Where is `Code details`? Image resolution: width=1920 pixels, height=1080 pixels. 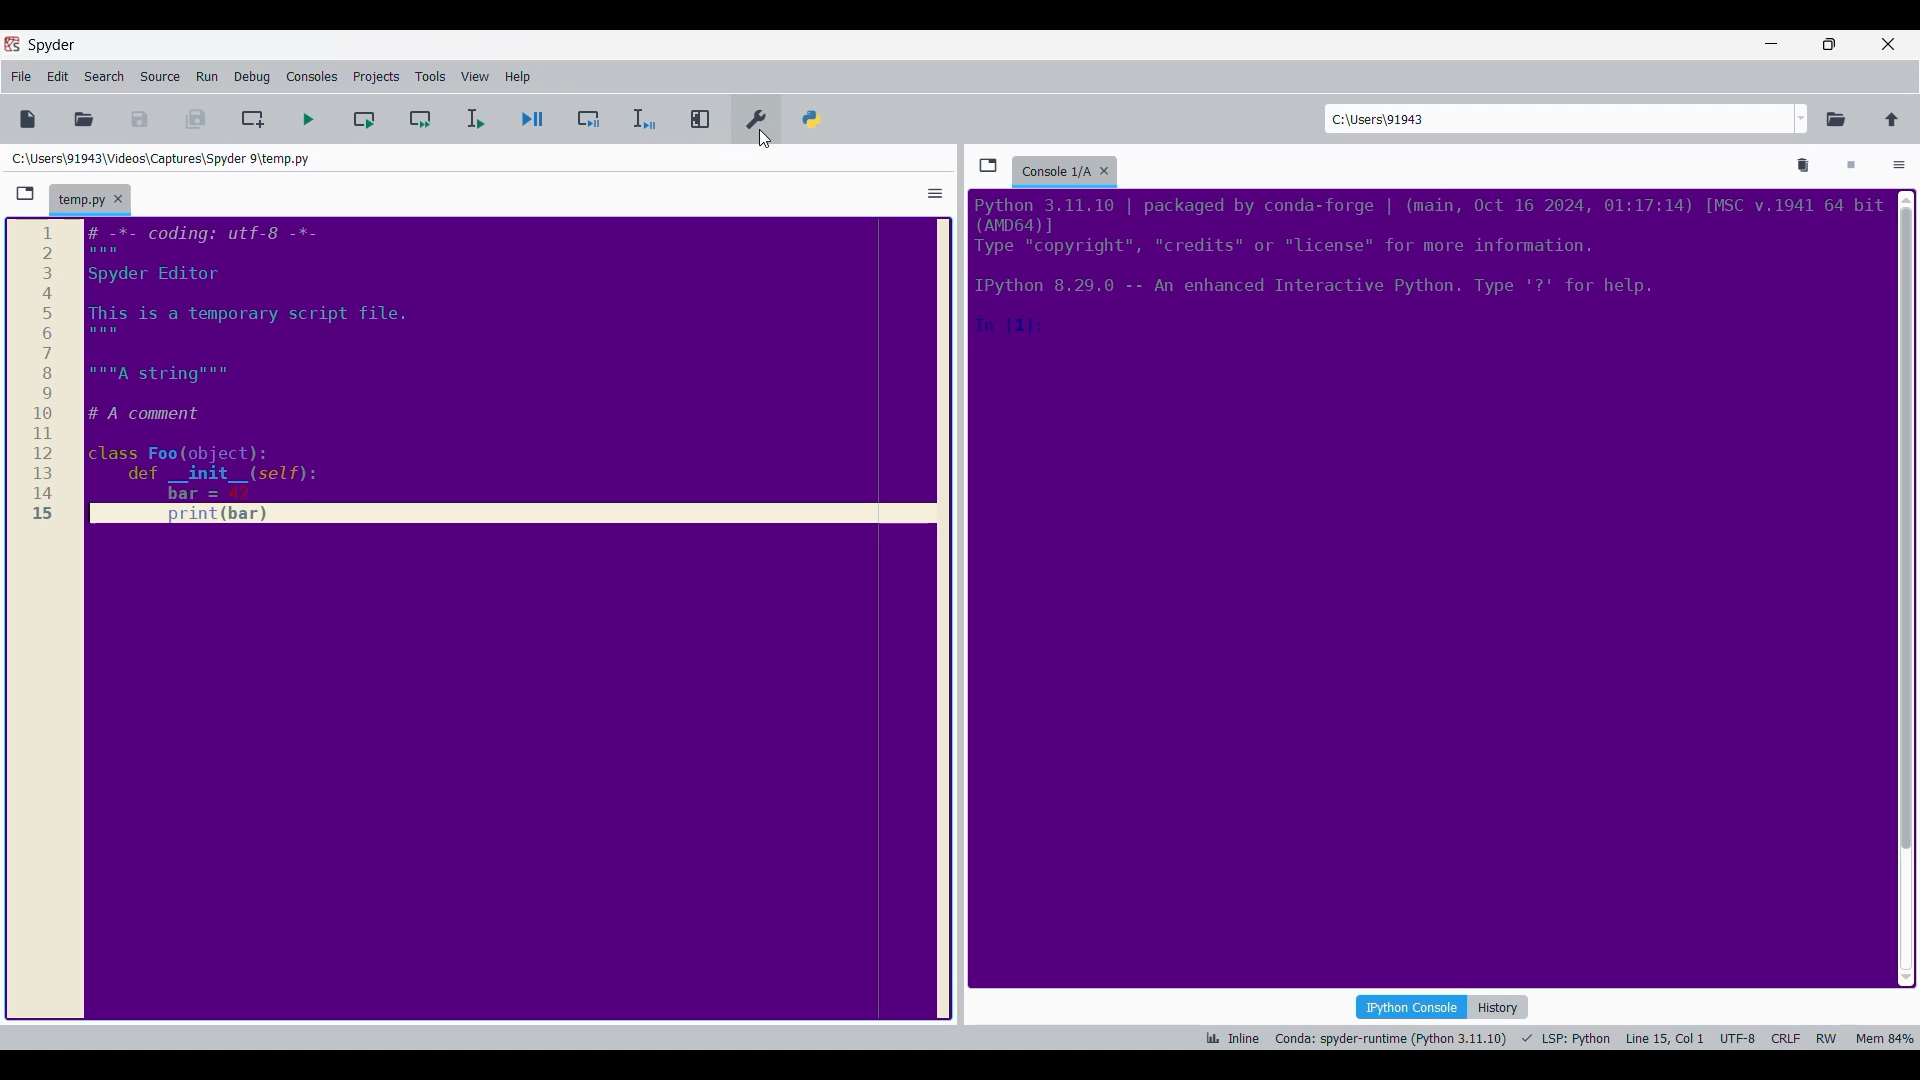
Code details is located at coordinates (1430, 266).